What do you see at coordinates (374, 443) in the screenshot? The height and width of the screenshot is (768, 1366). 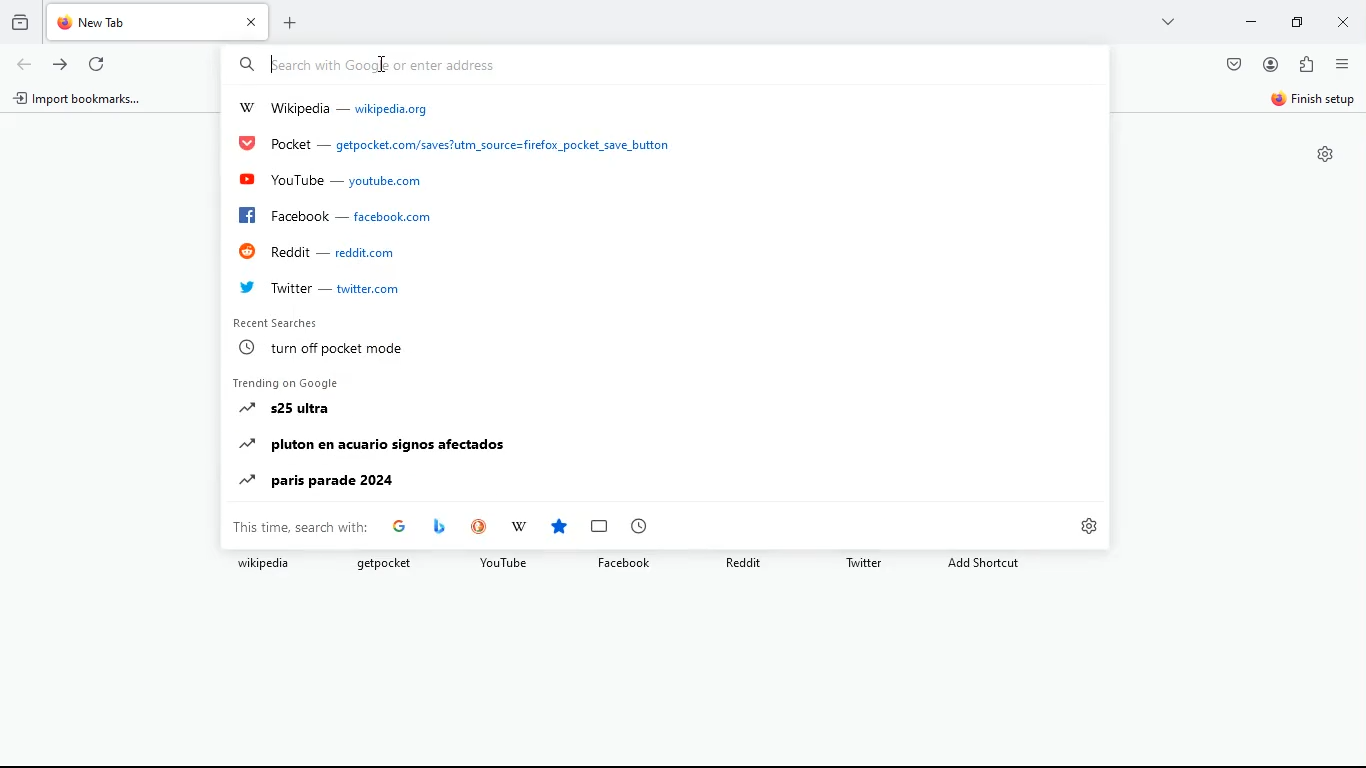 I see `»” pluton en acuario signos afec` at bounding box center [374, 443].